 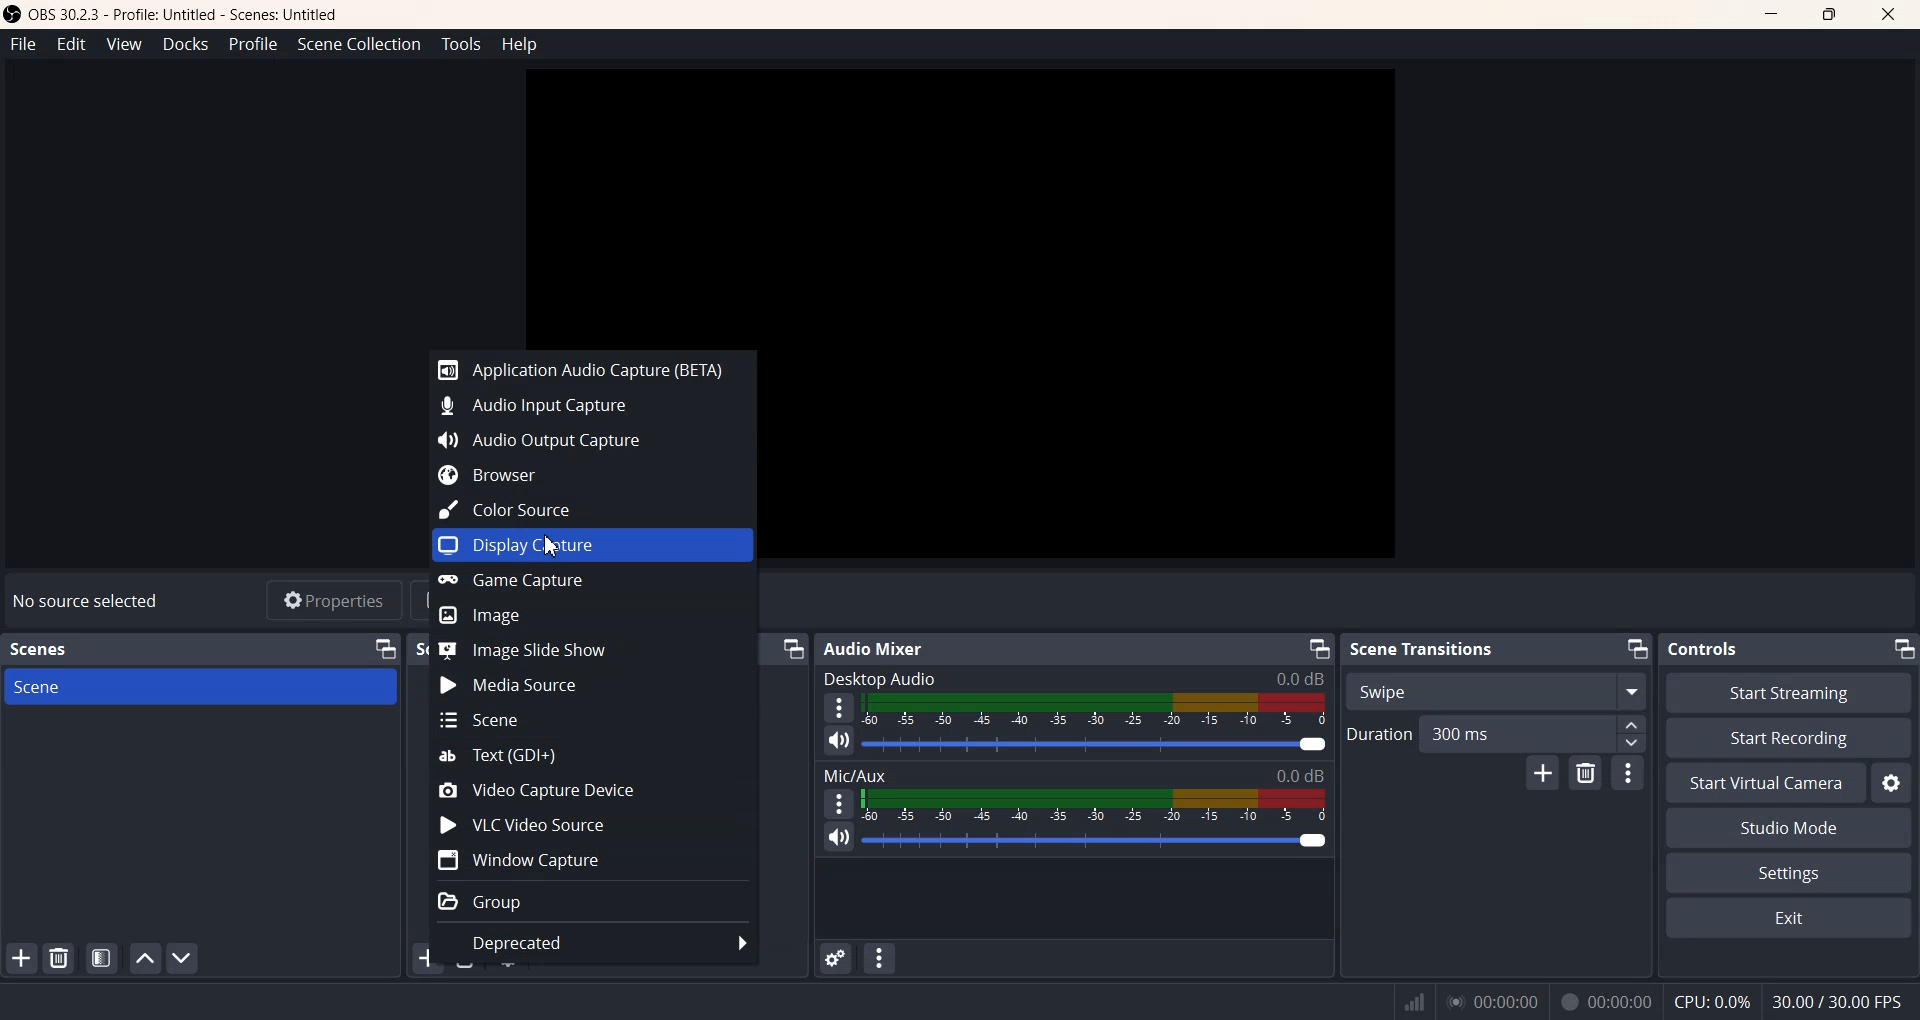 I want to click on Scene Collection, so click(x=358, y=44).